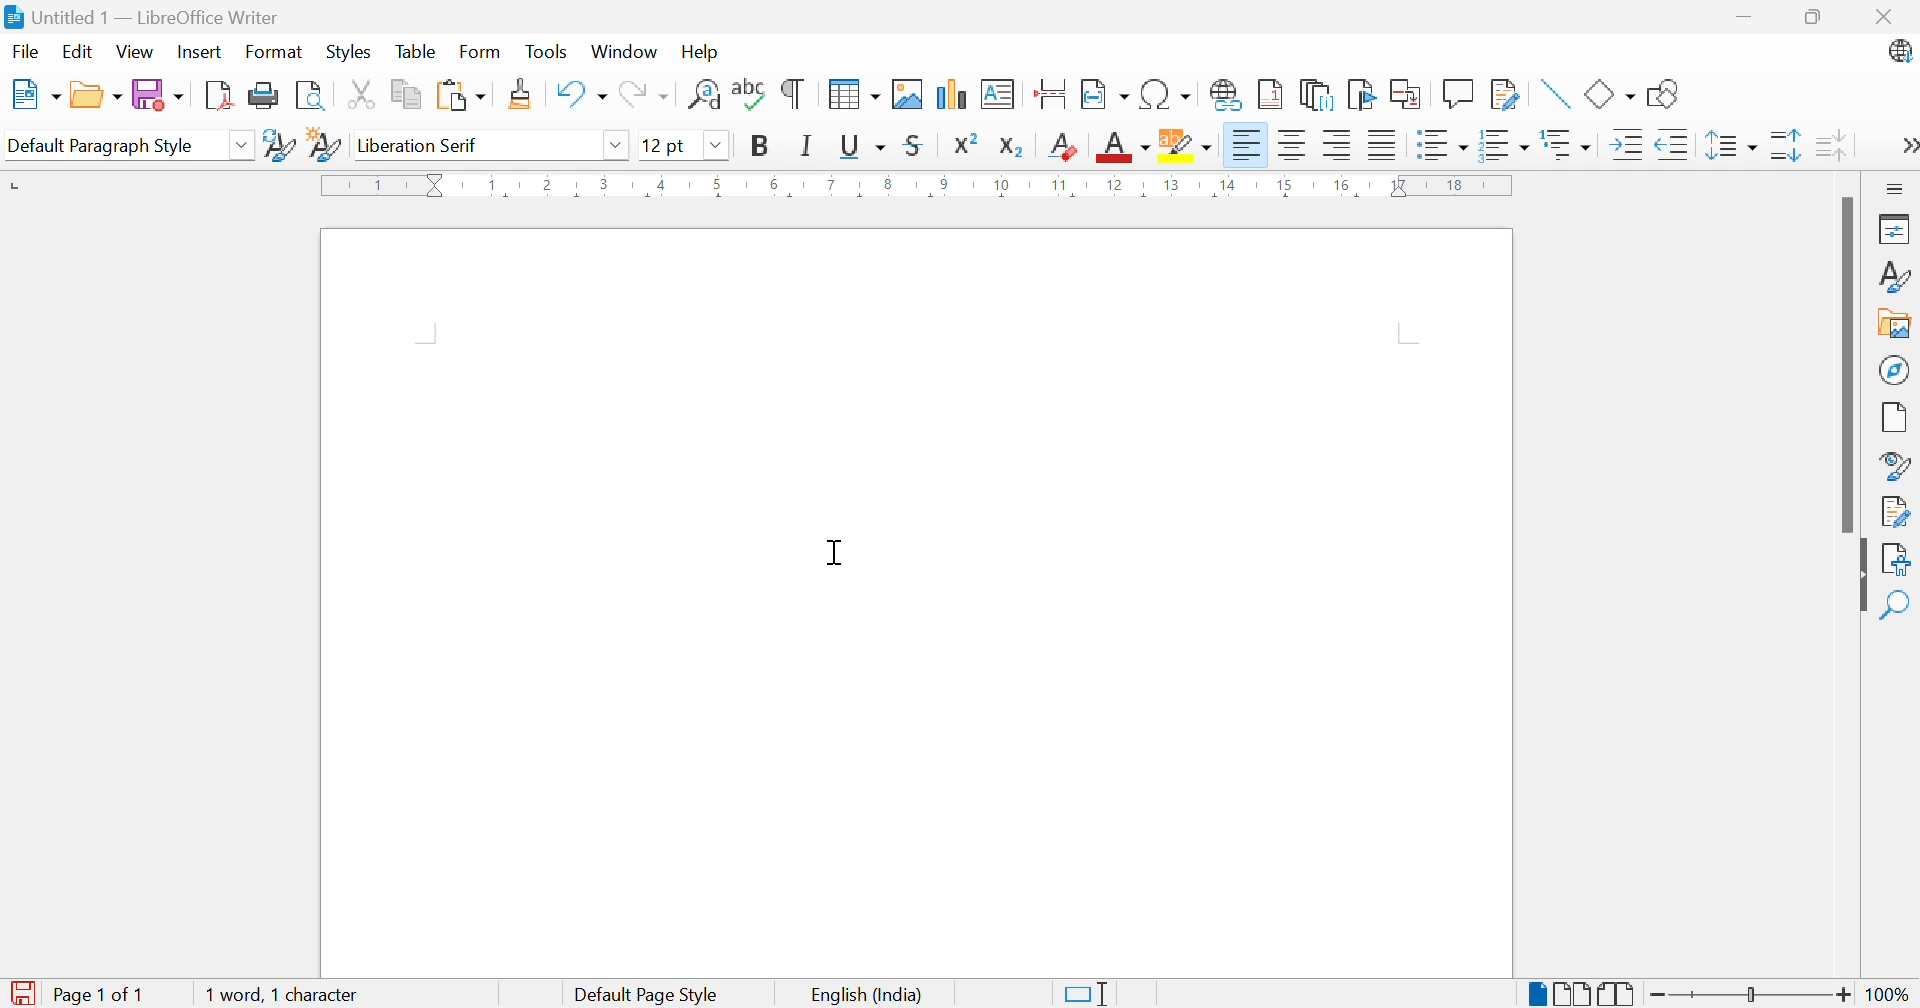 This screenshot has height=1008, width=1920. What do you see at coordinates (864, 995) in the screenshot?
I see `English (India)` at bounding box center [864, 995].